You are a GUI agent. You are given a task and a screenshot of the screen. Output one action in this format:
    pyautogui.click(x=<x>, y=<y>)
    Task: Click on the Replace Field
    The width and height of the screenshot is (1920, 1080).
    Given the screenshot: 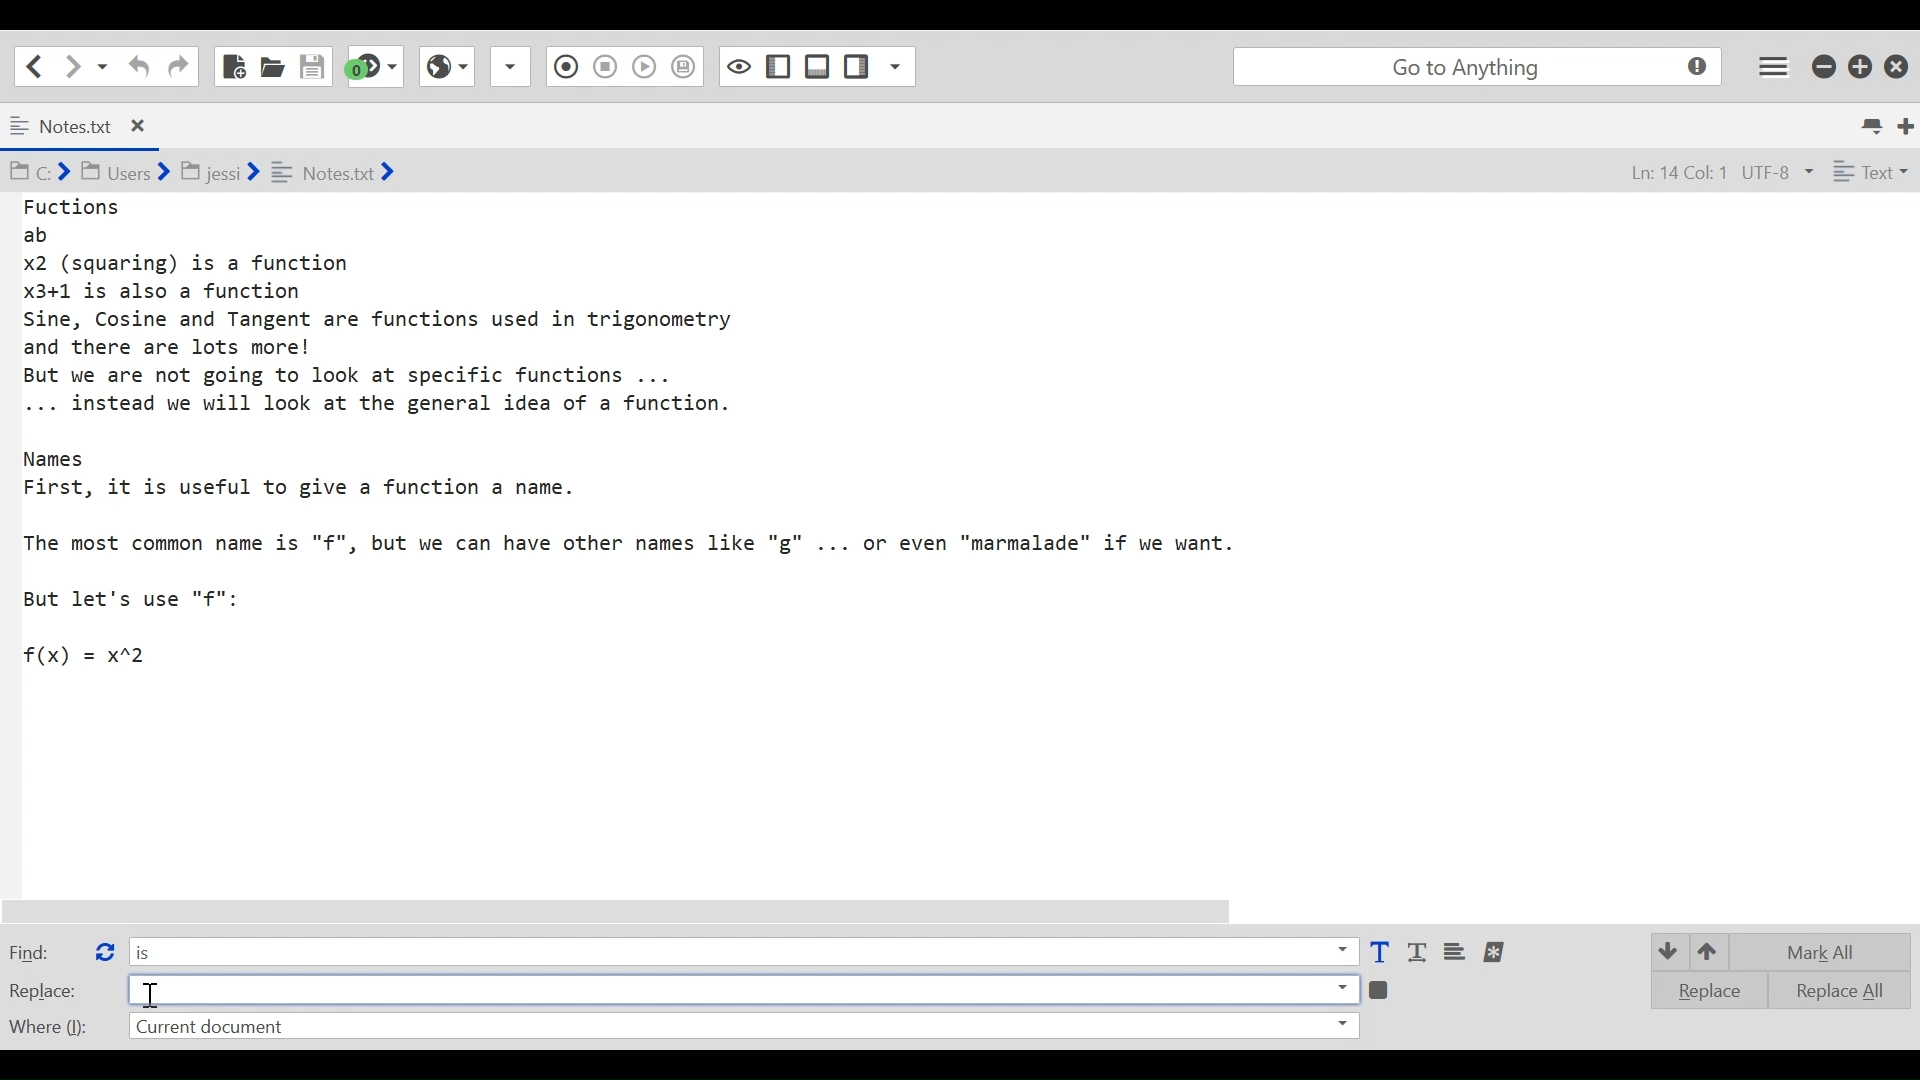 What is the action you would take?
    pyautogui.click(x=743, y=988)
    